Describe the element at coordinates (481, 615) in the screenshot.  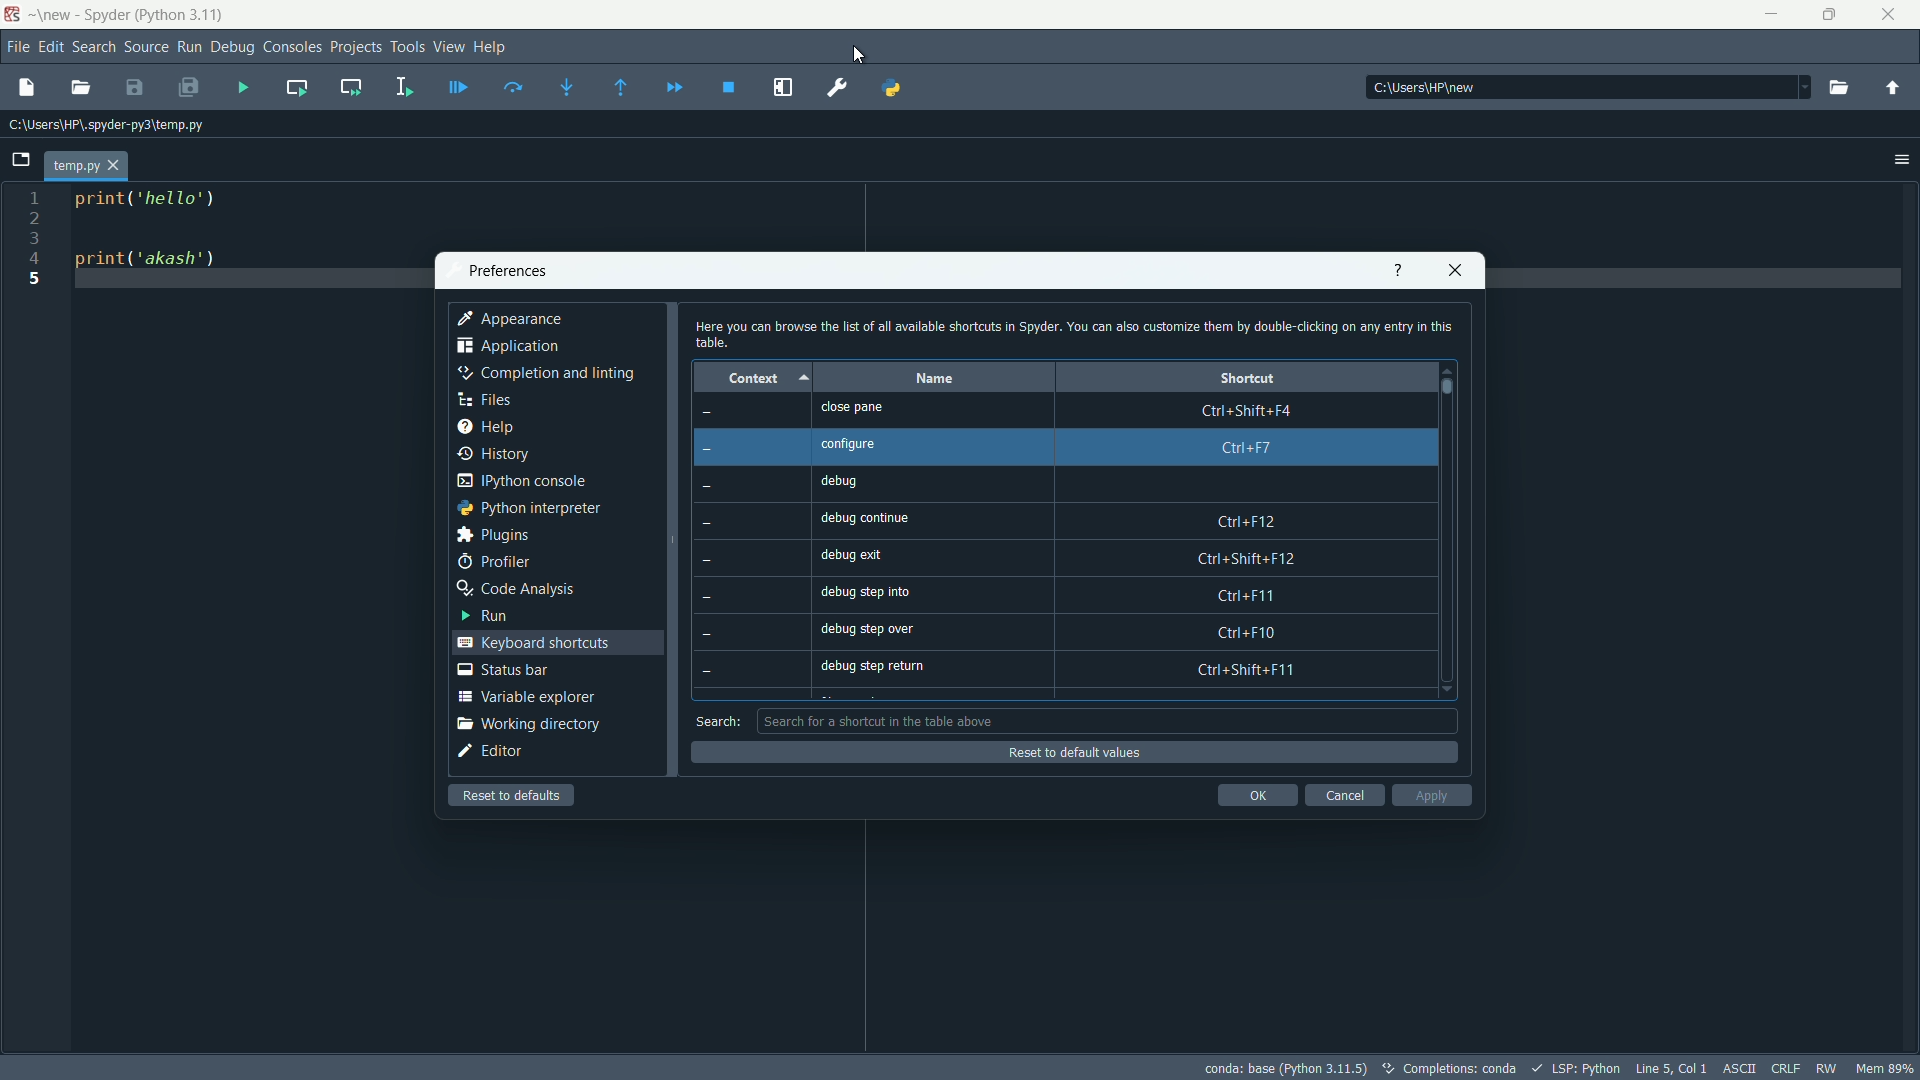
I see `run` at that location.